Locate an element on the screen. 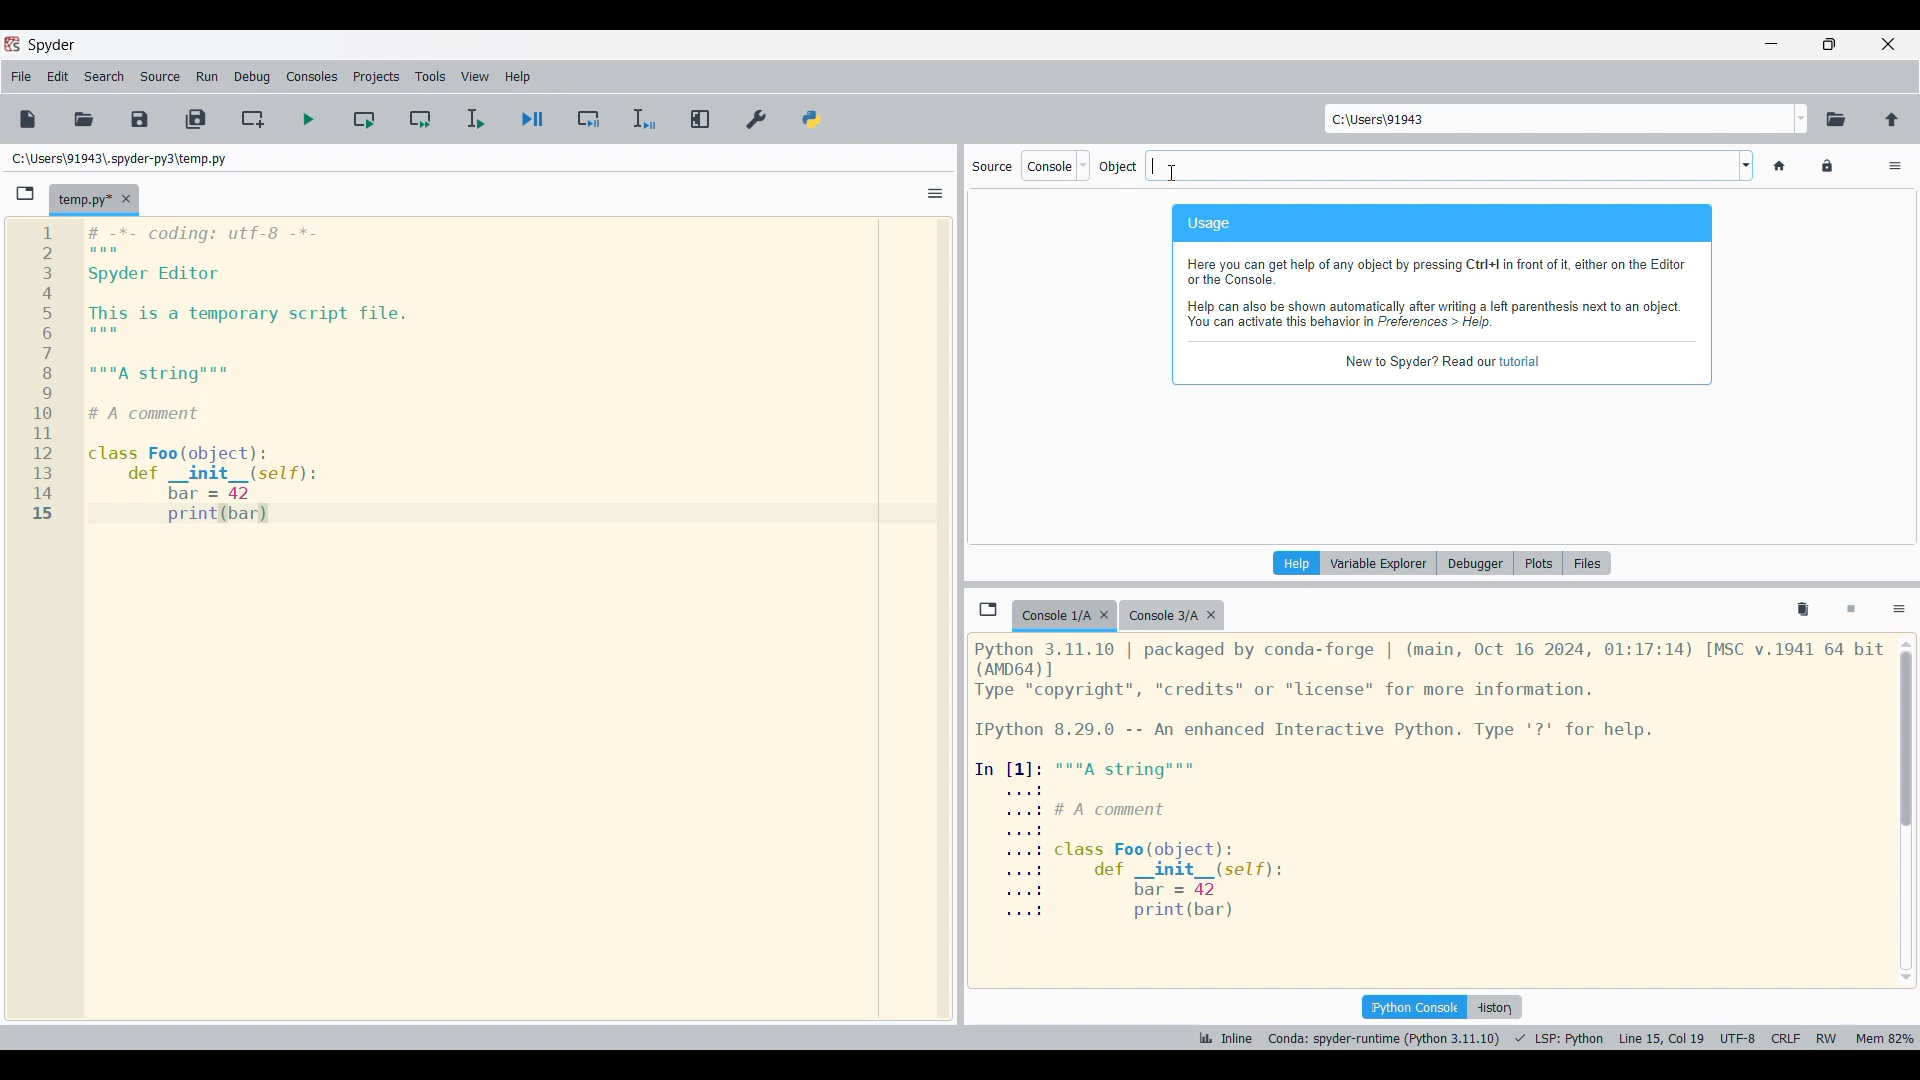 This screenshot has width=1920, height=1080. Lock is located at coordinates (1827, 166).